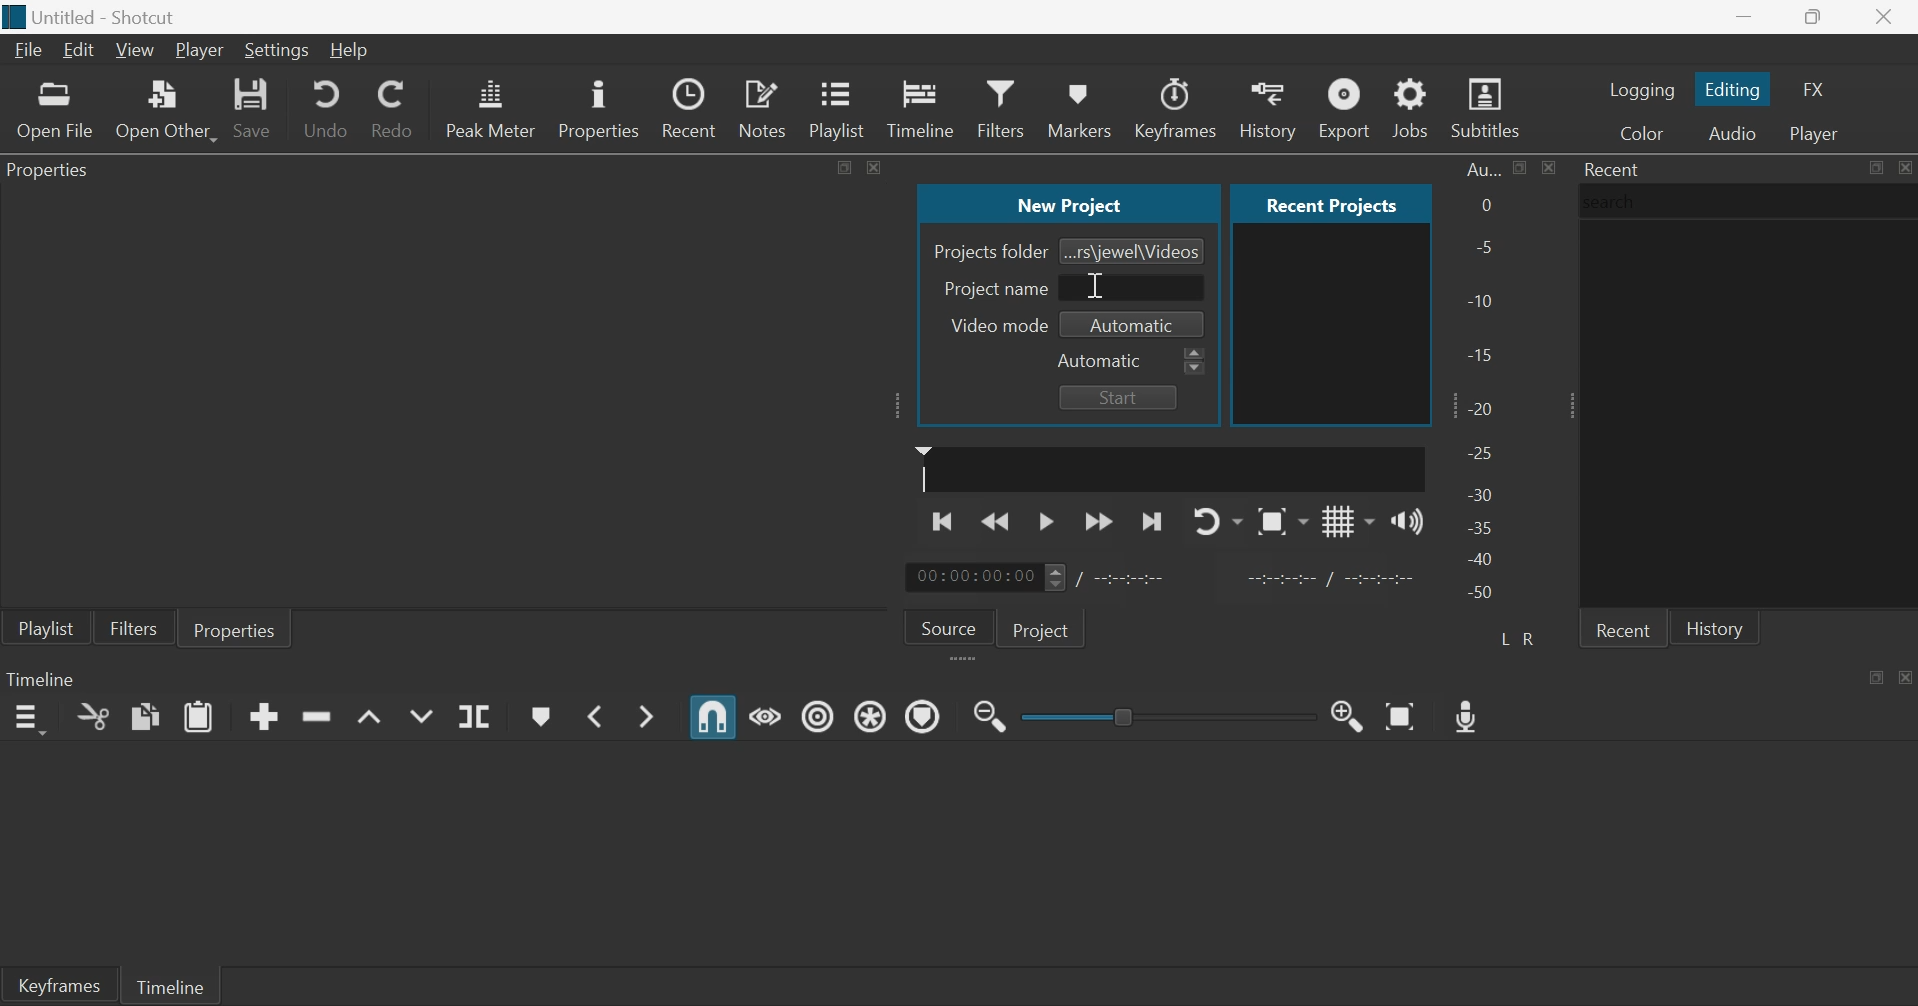 This screenshot has height=1006, width=1918. Describe the element at coordinates (133, 51) in the screenshot. I see `View` at that location.